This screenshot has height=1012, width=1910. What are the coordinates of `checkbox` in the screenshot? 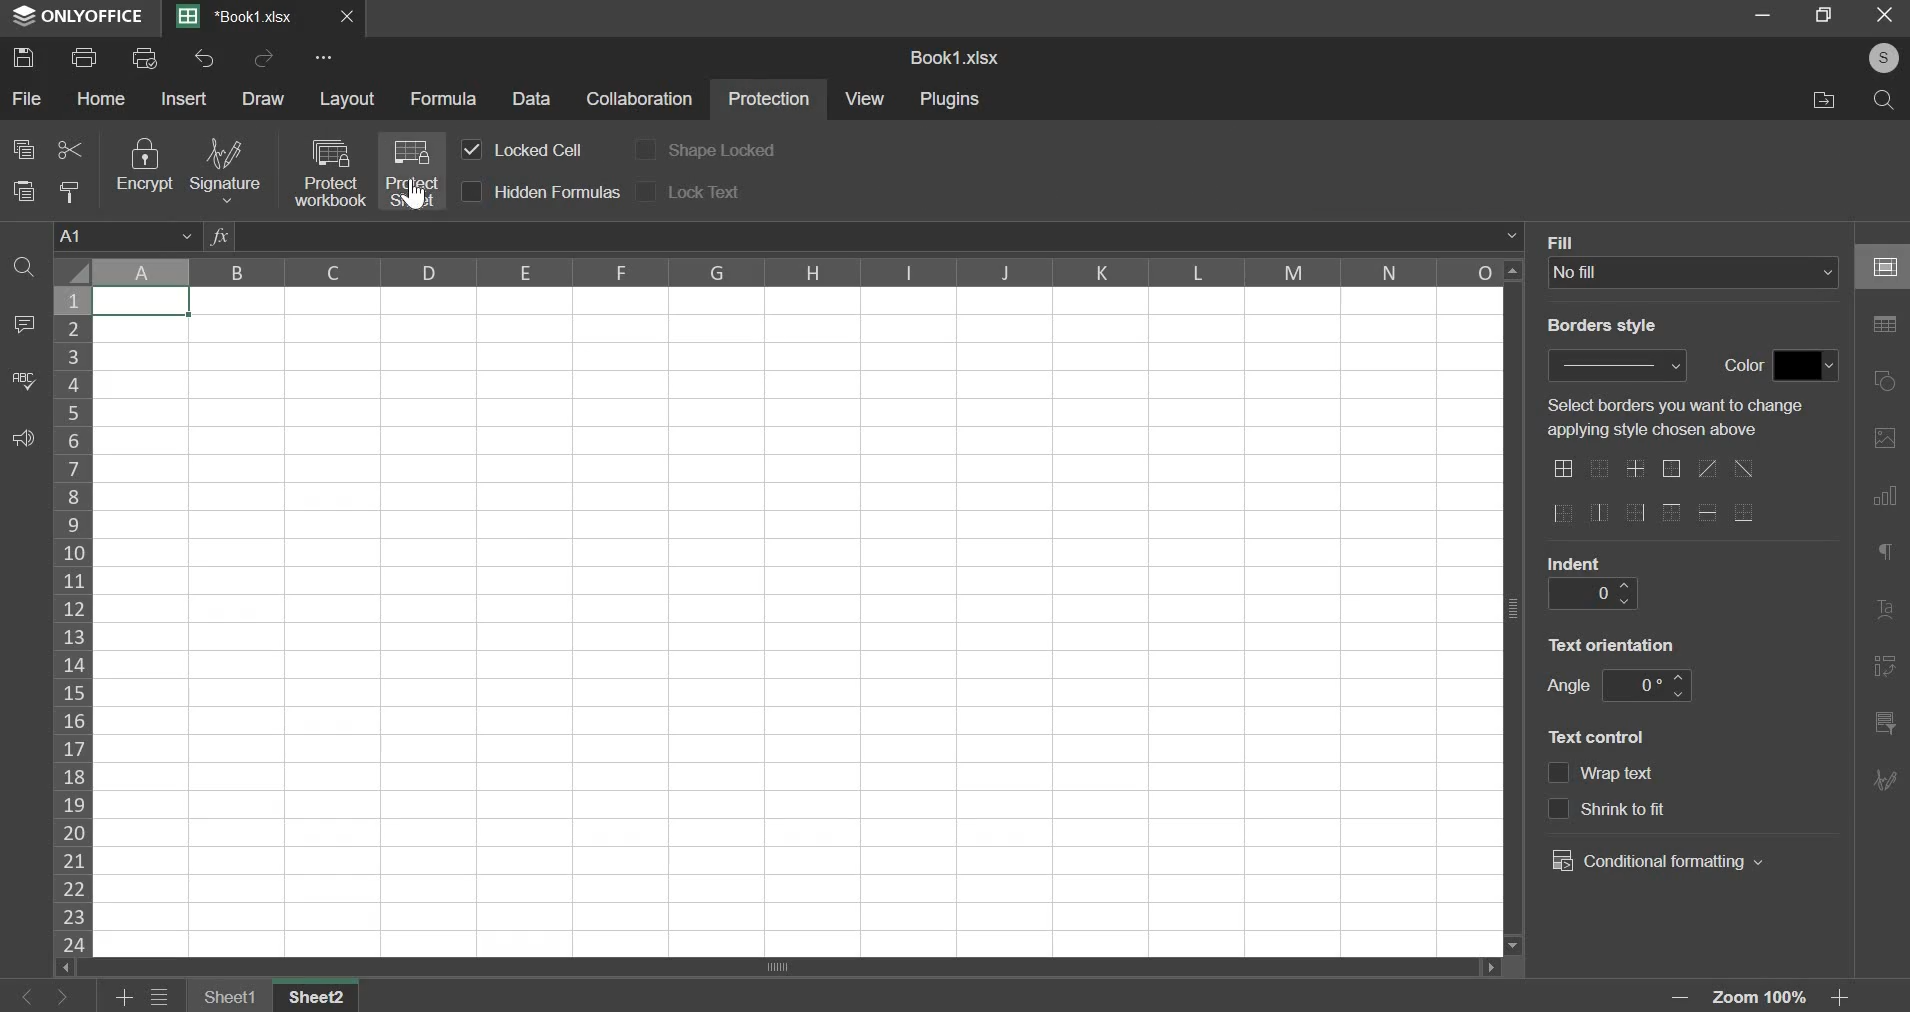 It's located at (1558, 809).